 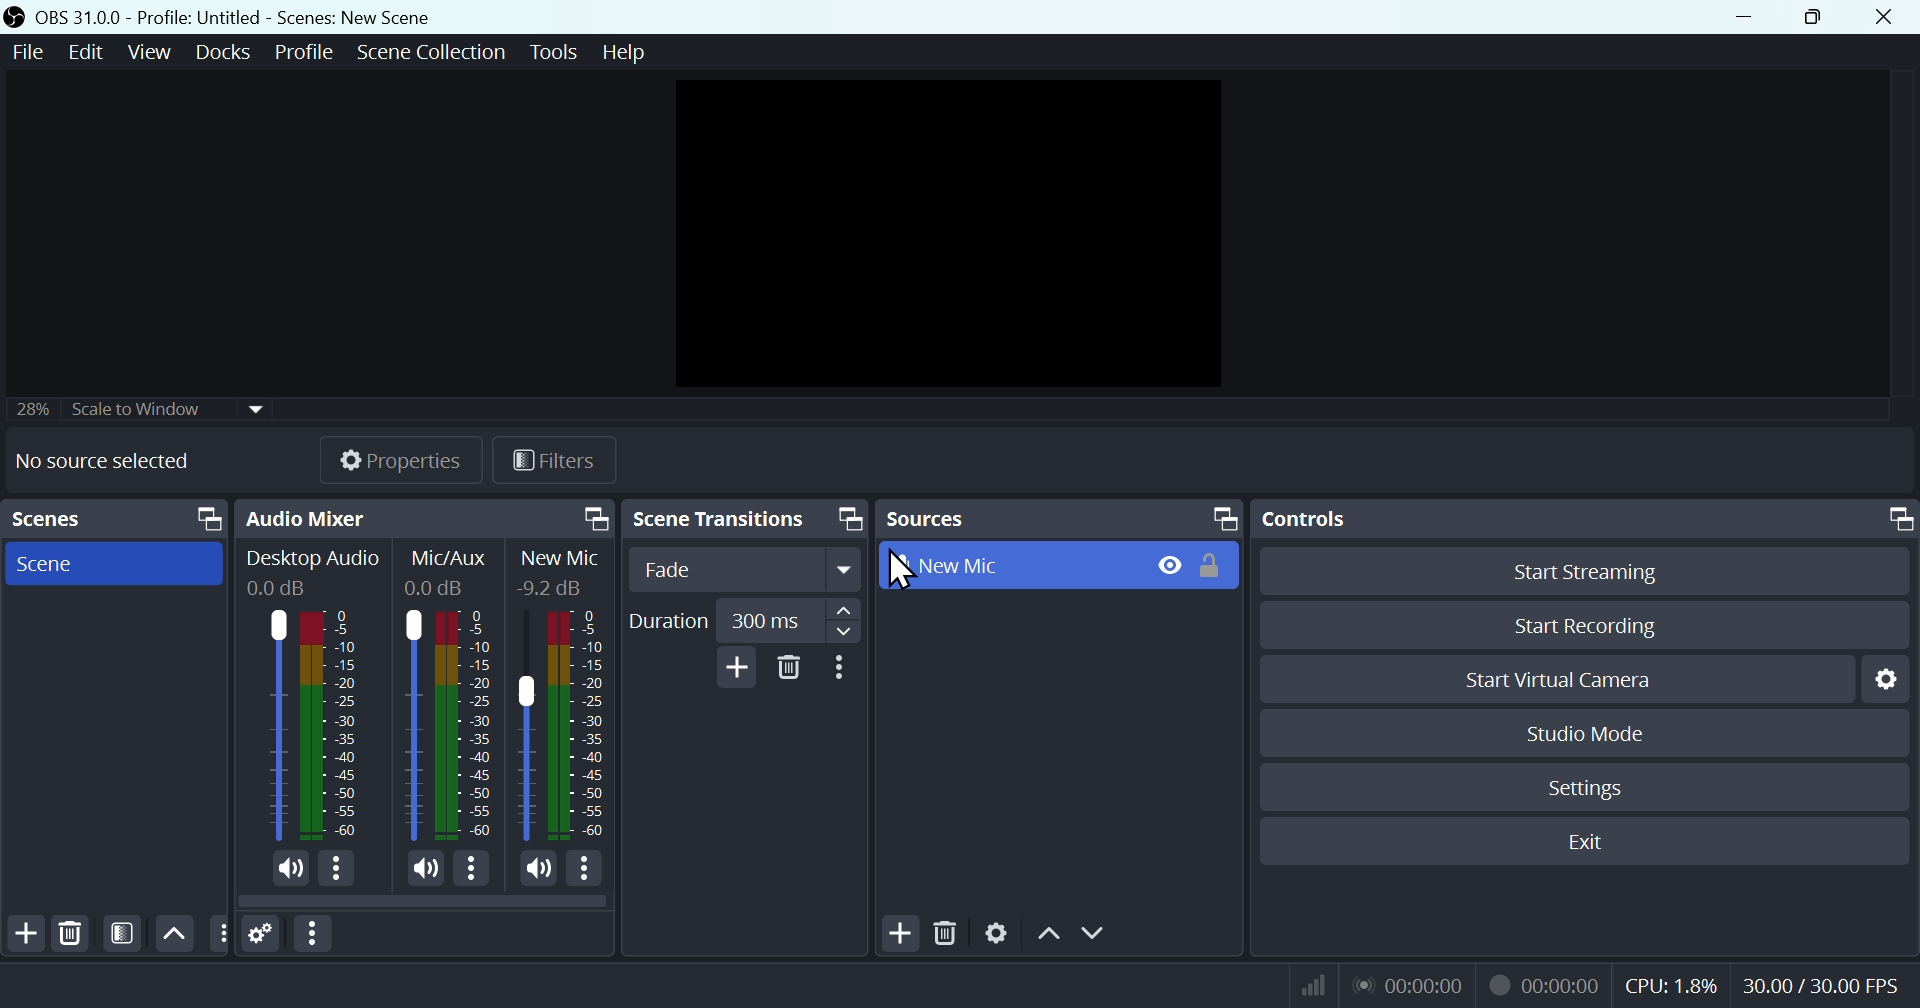 I want to click on Add, so click(x=22, y=932).